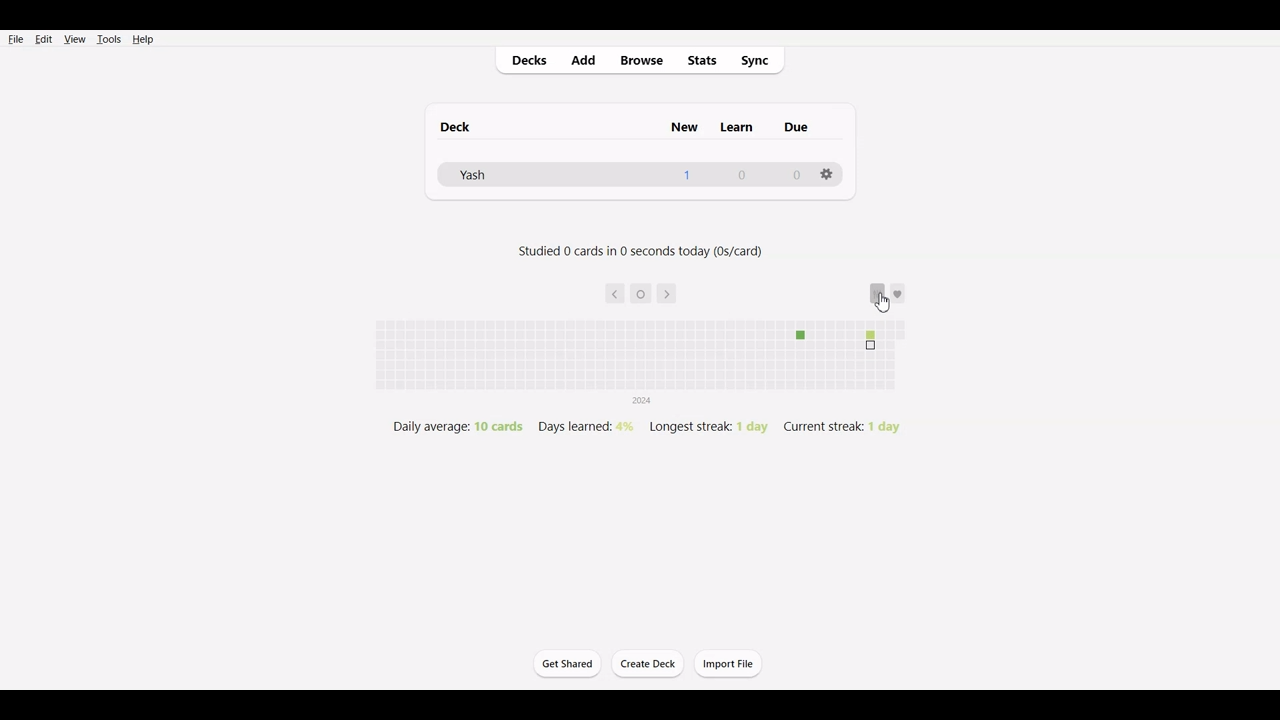 The image size is (1280, 720). I want to click on View, so click(74, 39).